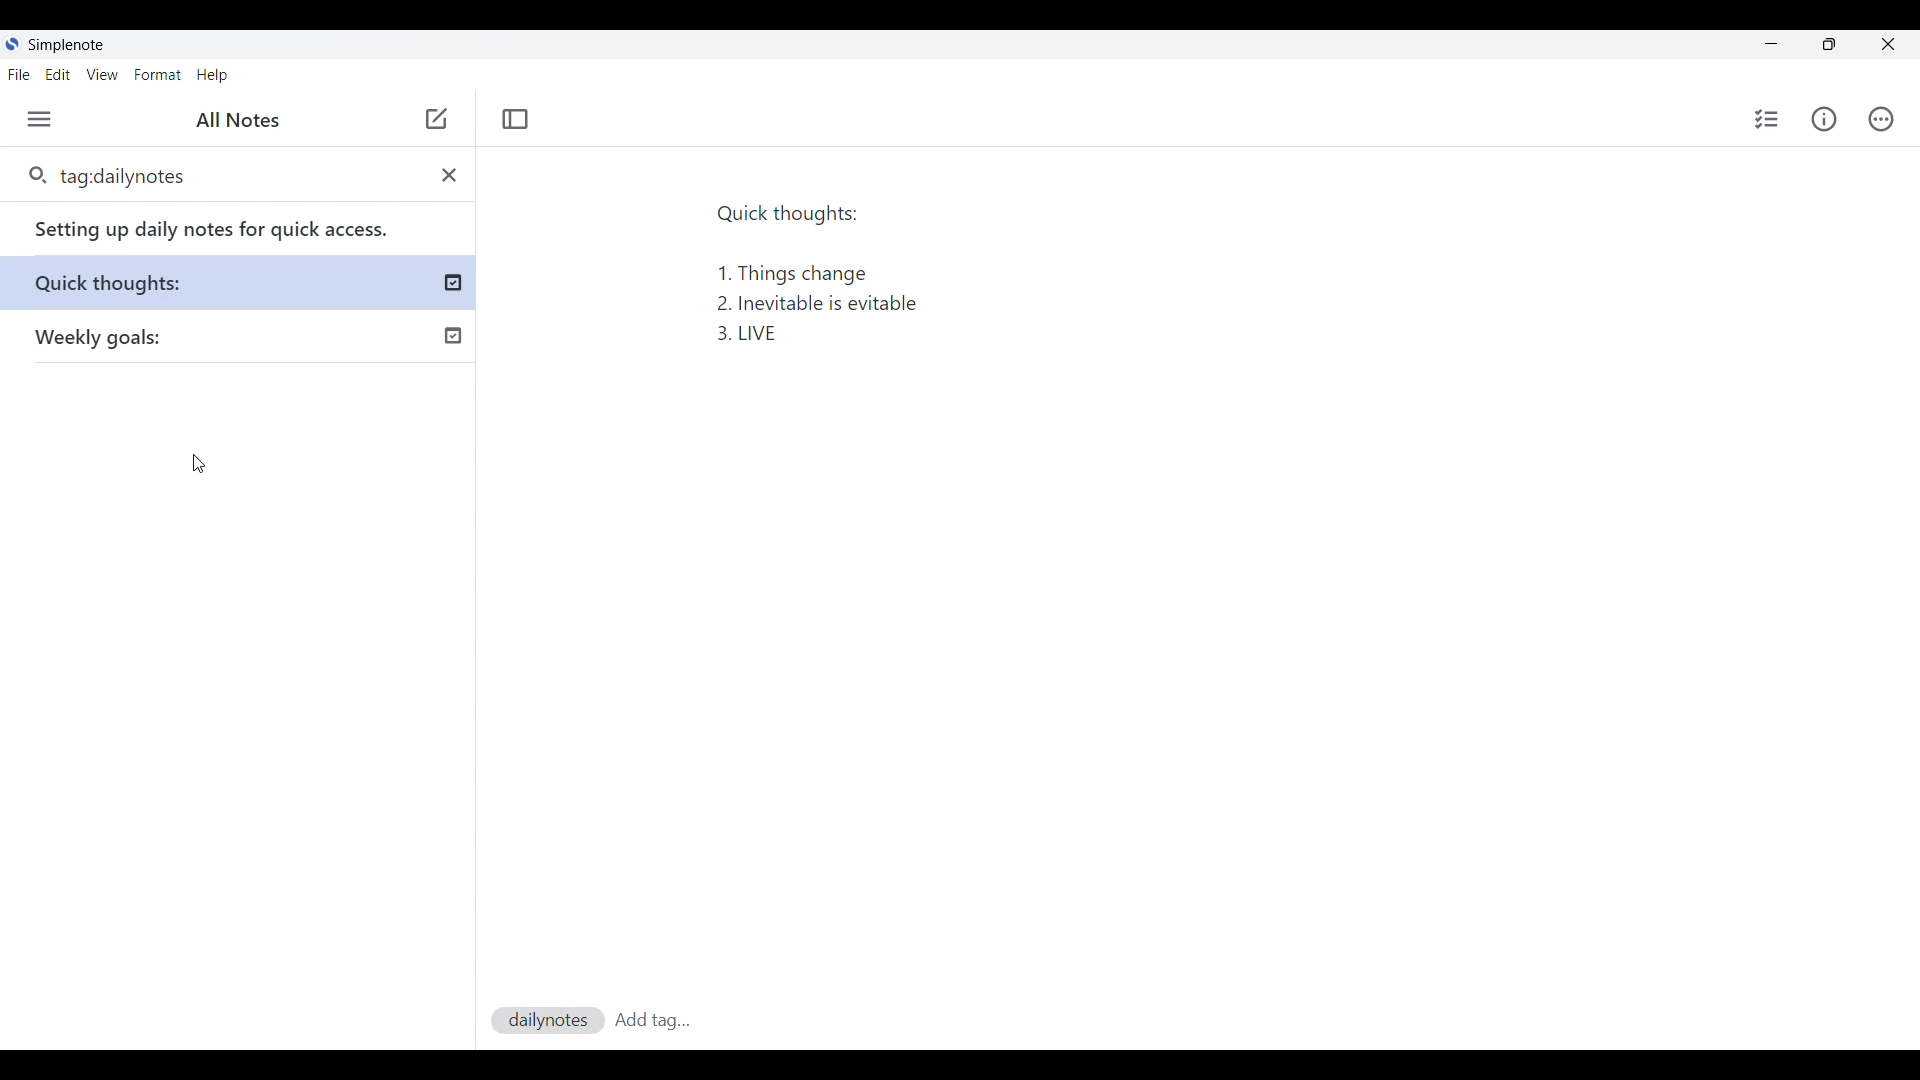  I want to click on Check icon indicating published notes, so click(454, 283).